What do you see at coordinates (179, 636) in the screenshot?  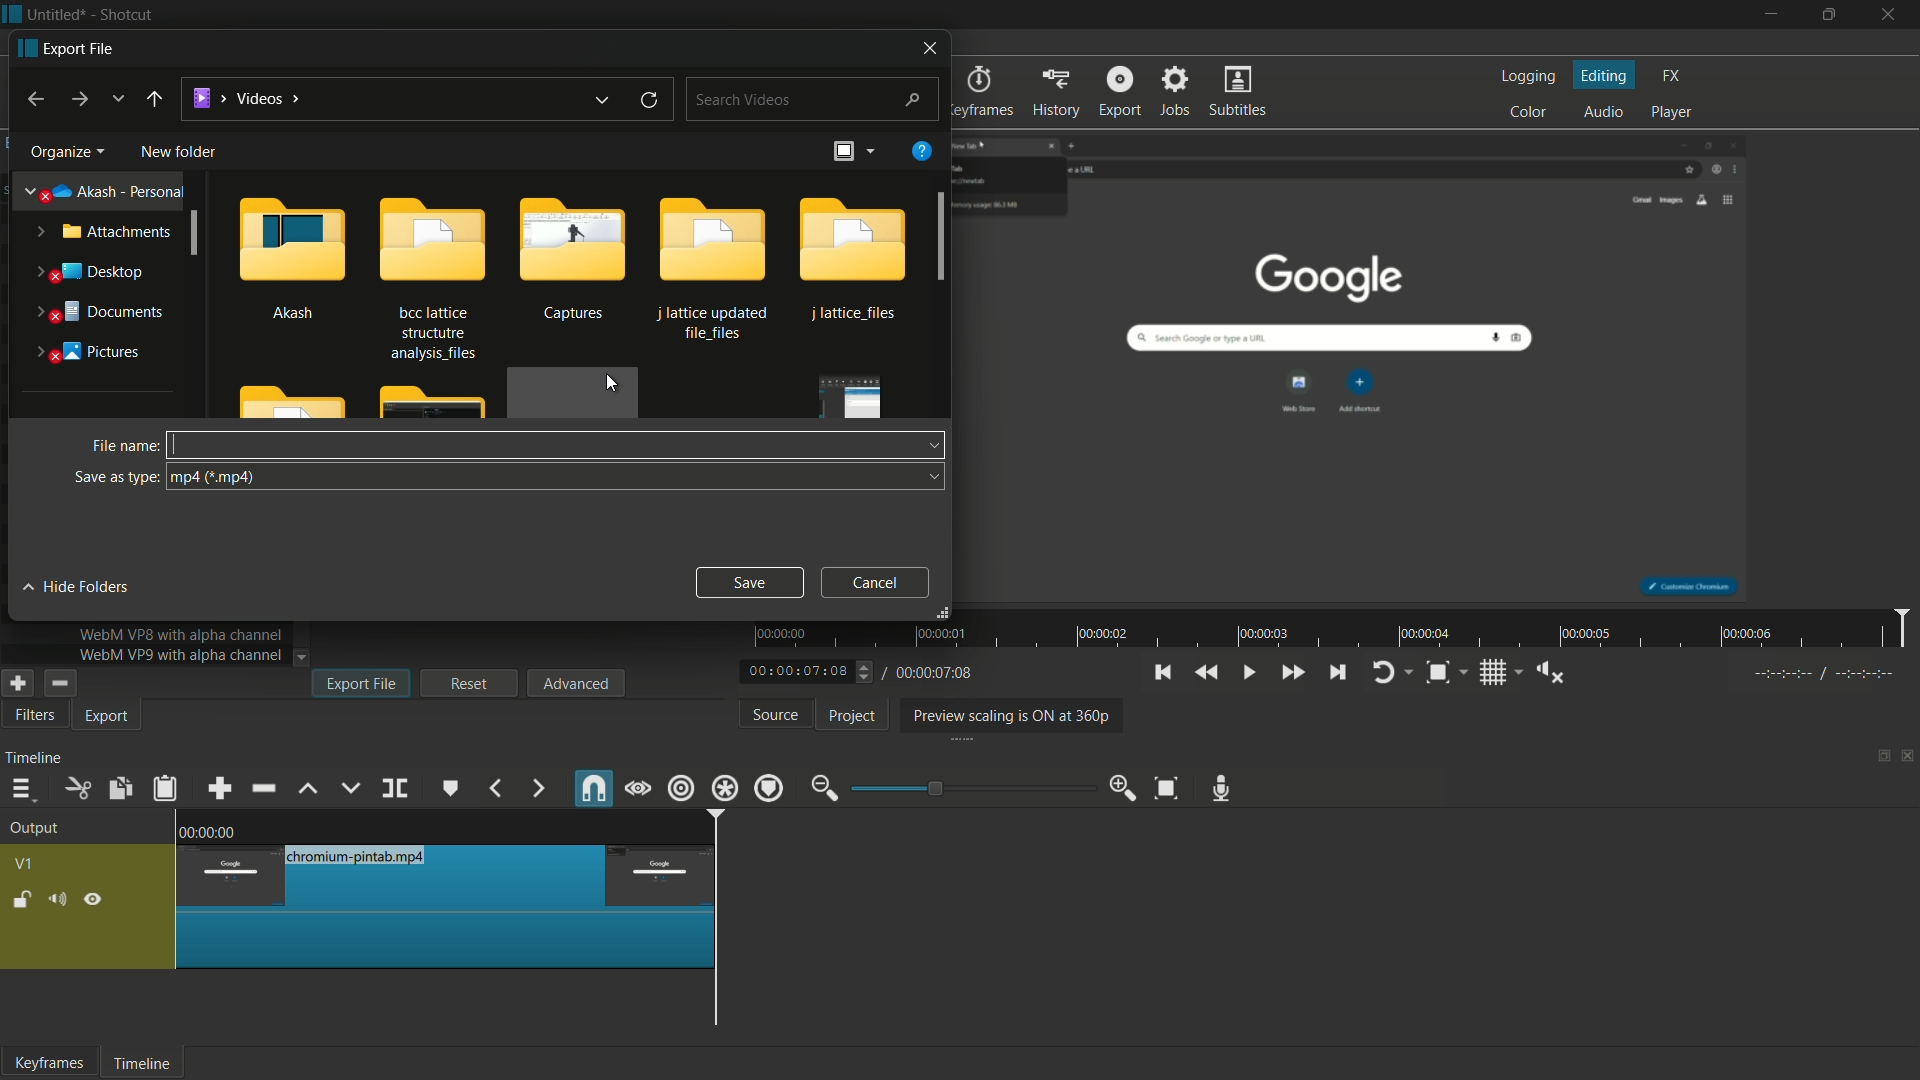 I see `webm vp8 with alpha channel` at bounding box center [179, 636].